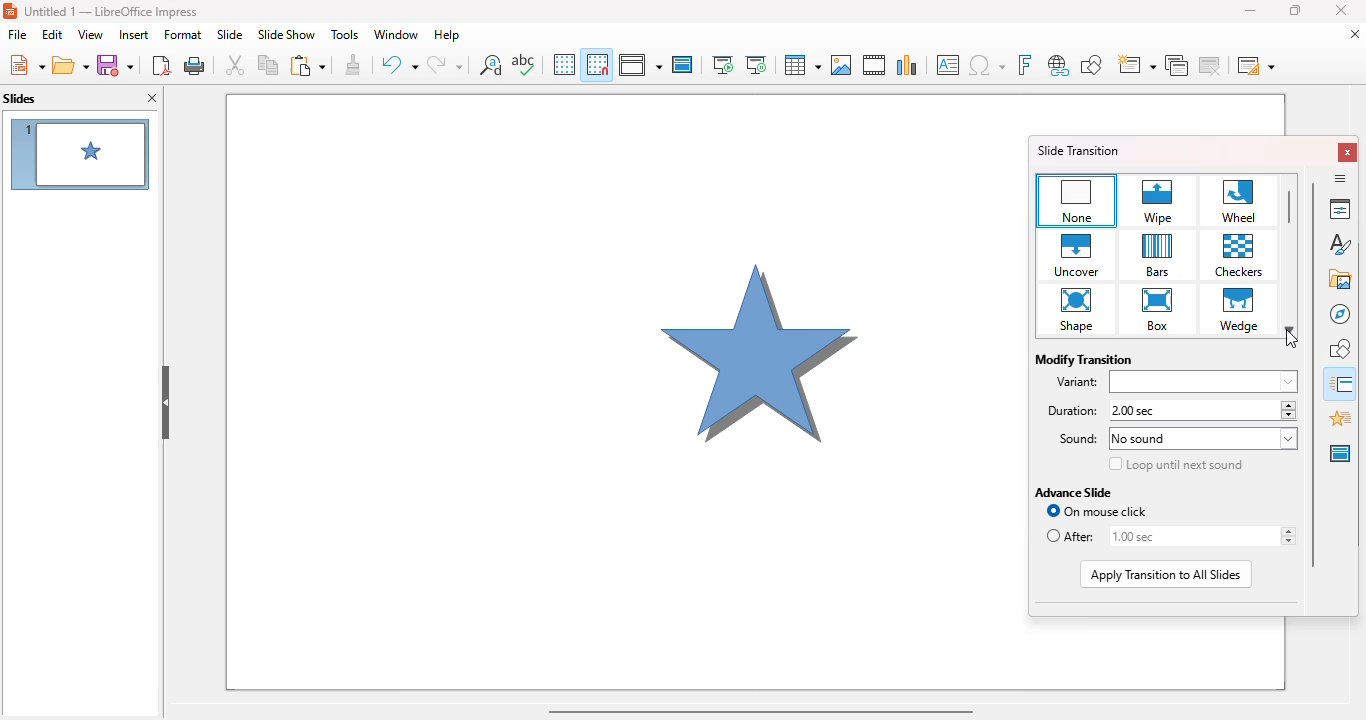 The width and height of the screenshot is (1366, 720). I want to click on hide, so click(165, 403).